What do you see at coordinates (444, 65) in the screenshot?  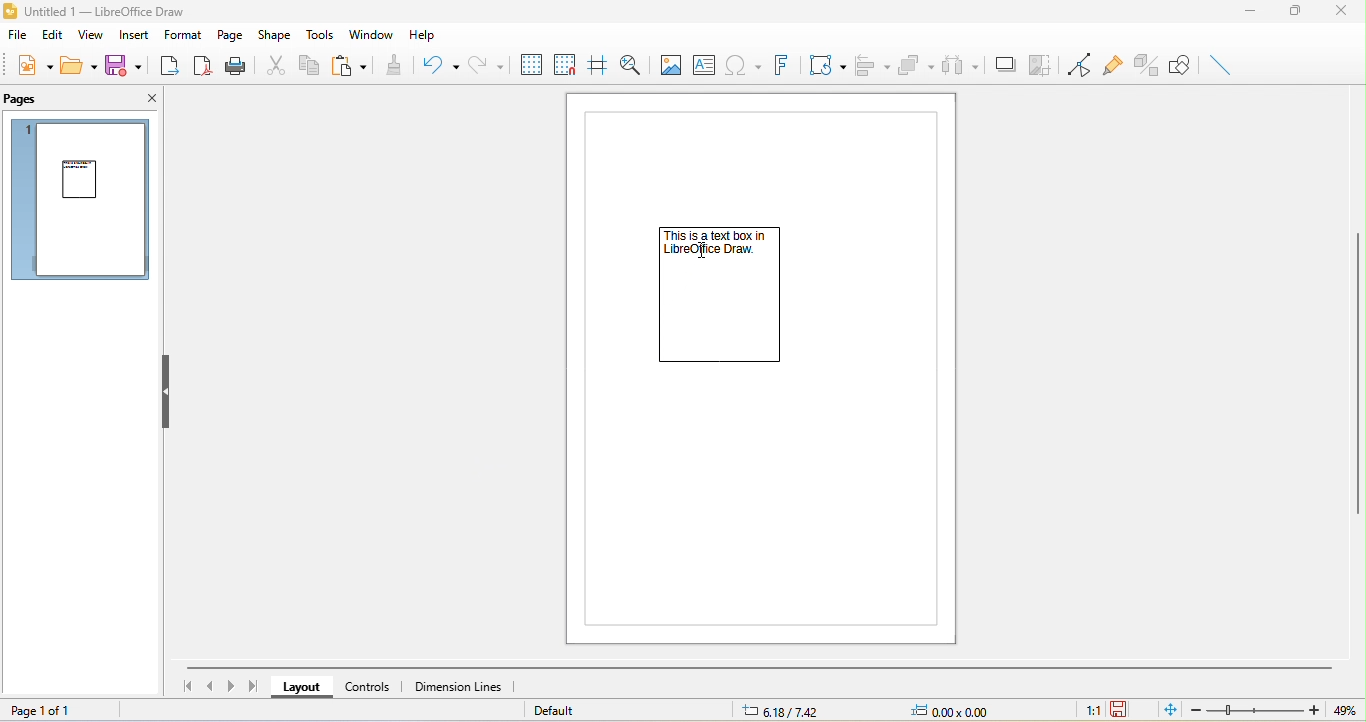 I see `undo` at bounding box center [444, 65].